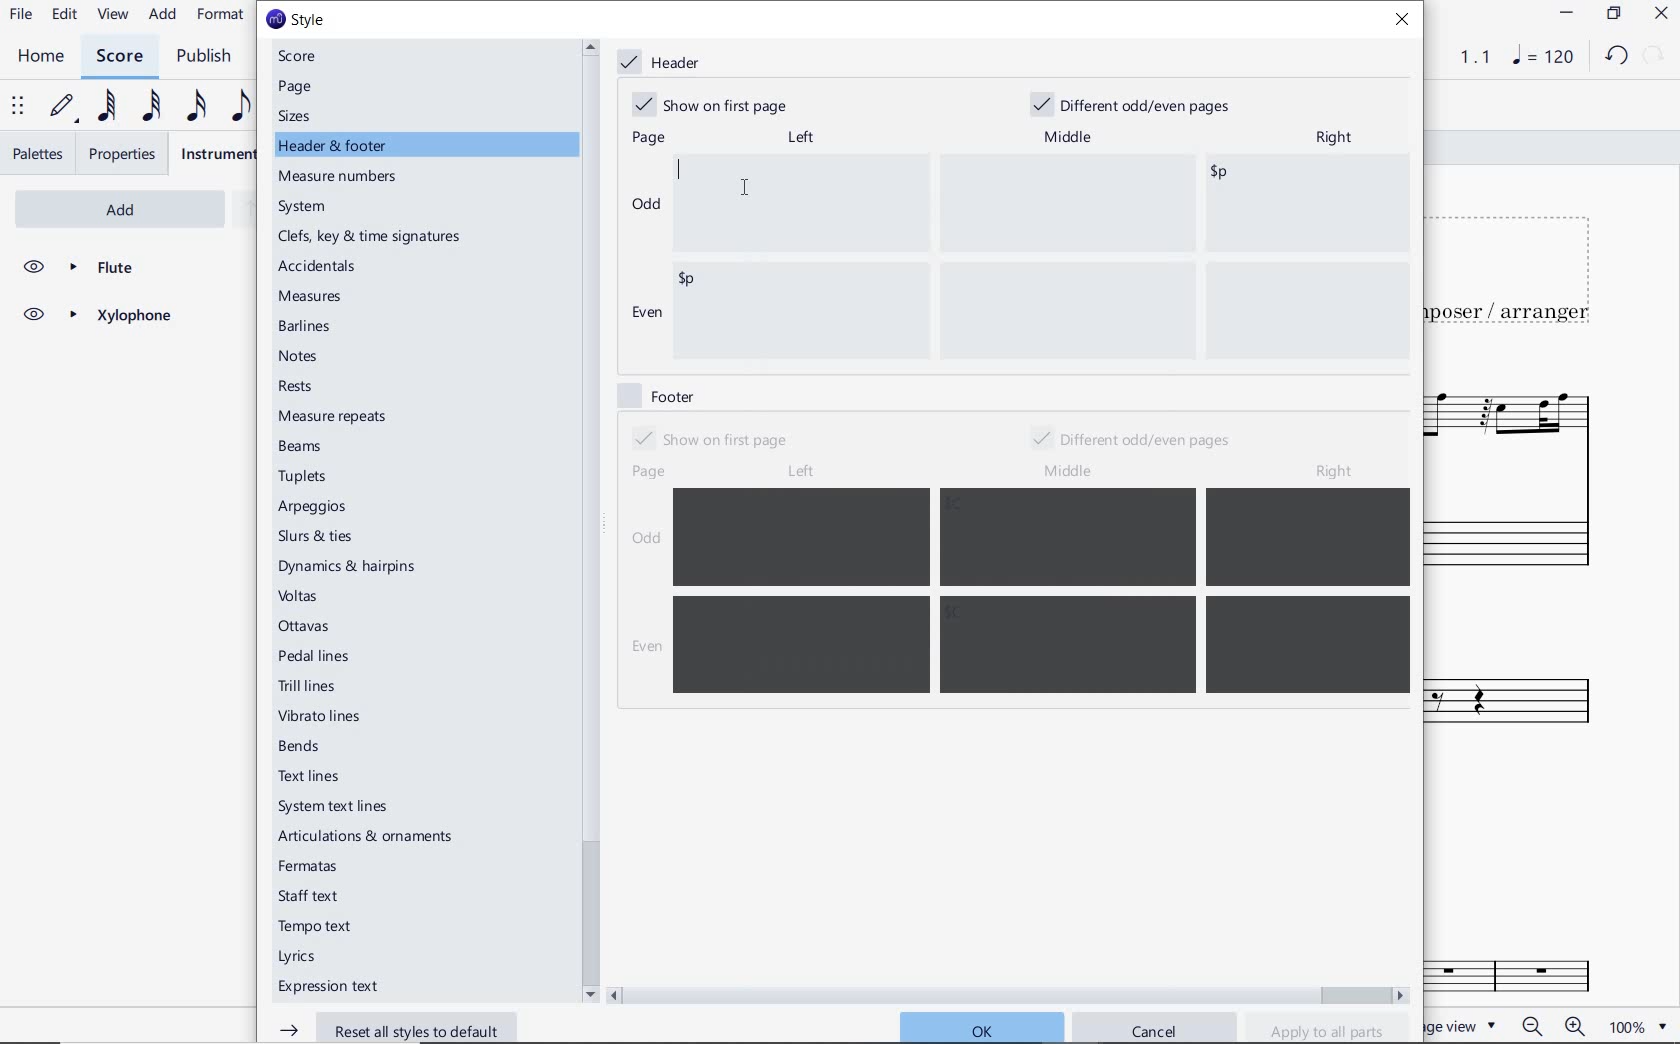 The width and height of the screenshot is (1680, 1044). I want to click on PLAY TIME, so click(1463, 57).